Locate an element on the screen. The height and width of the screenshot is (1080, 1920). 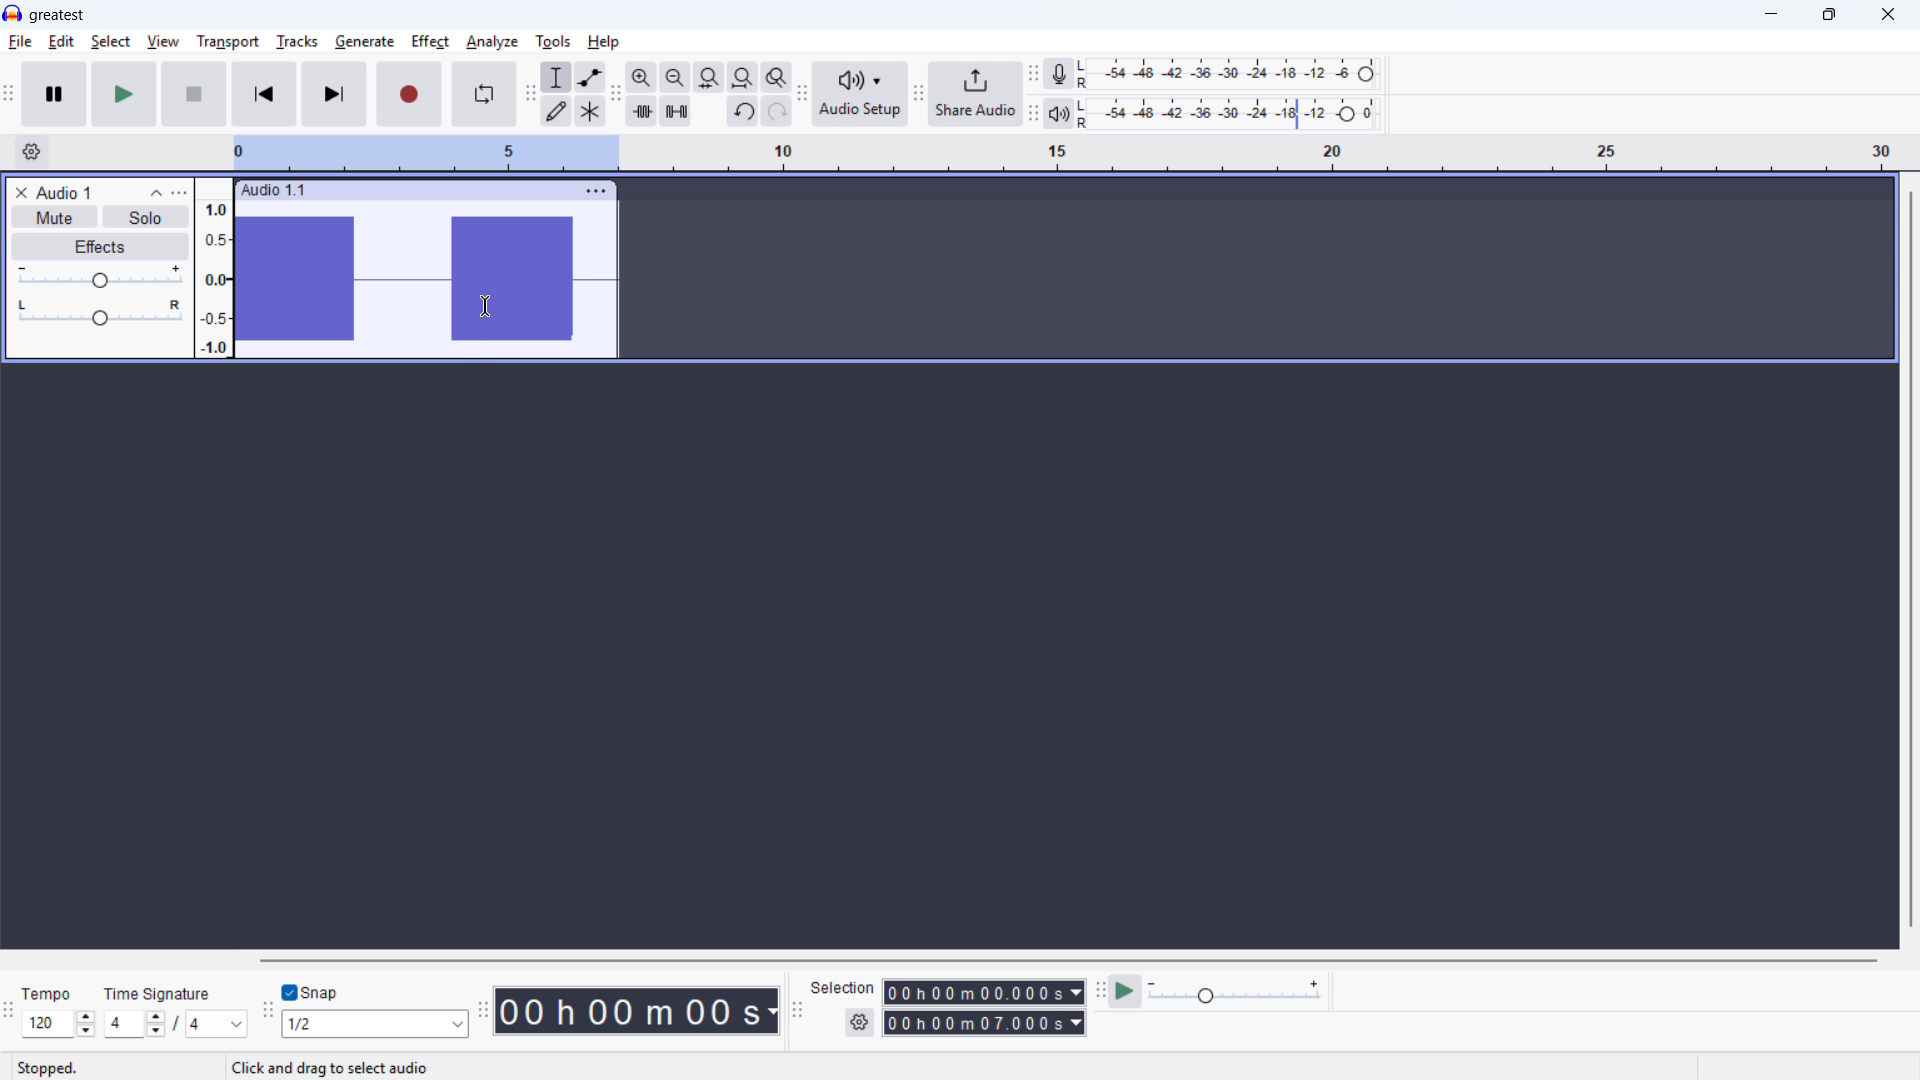
select is located at coordinates (111, 42).